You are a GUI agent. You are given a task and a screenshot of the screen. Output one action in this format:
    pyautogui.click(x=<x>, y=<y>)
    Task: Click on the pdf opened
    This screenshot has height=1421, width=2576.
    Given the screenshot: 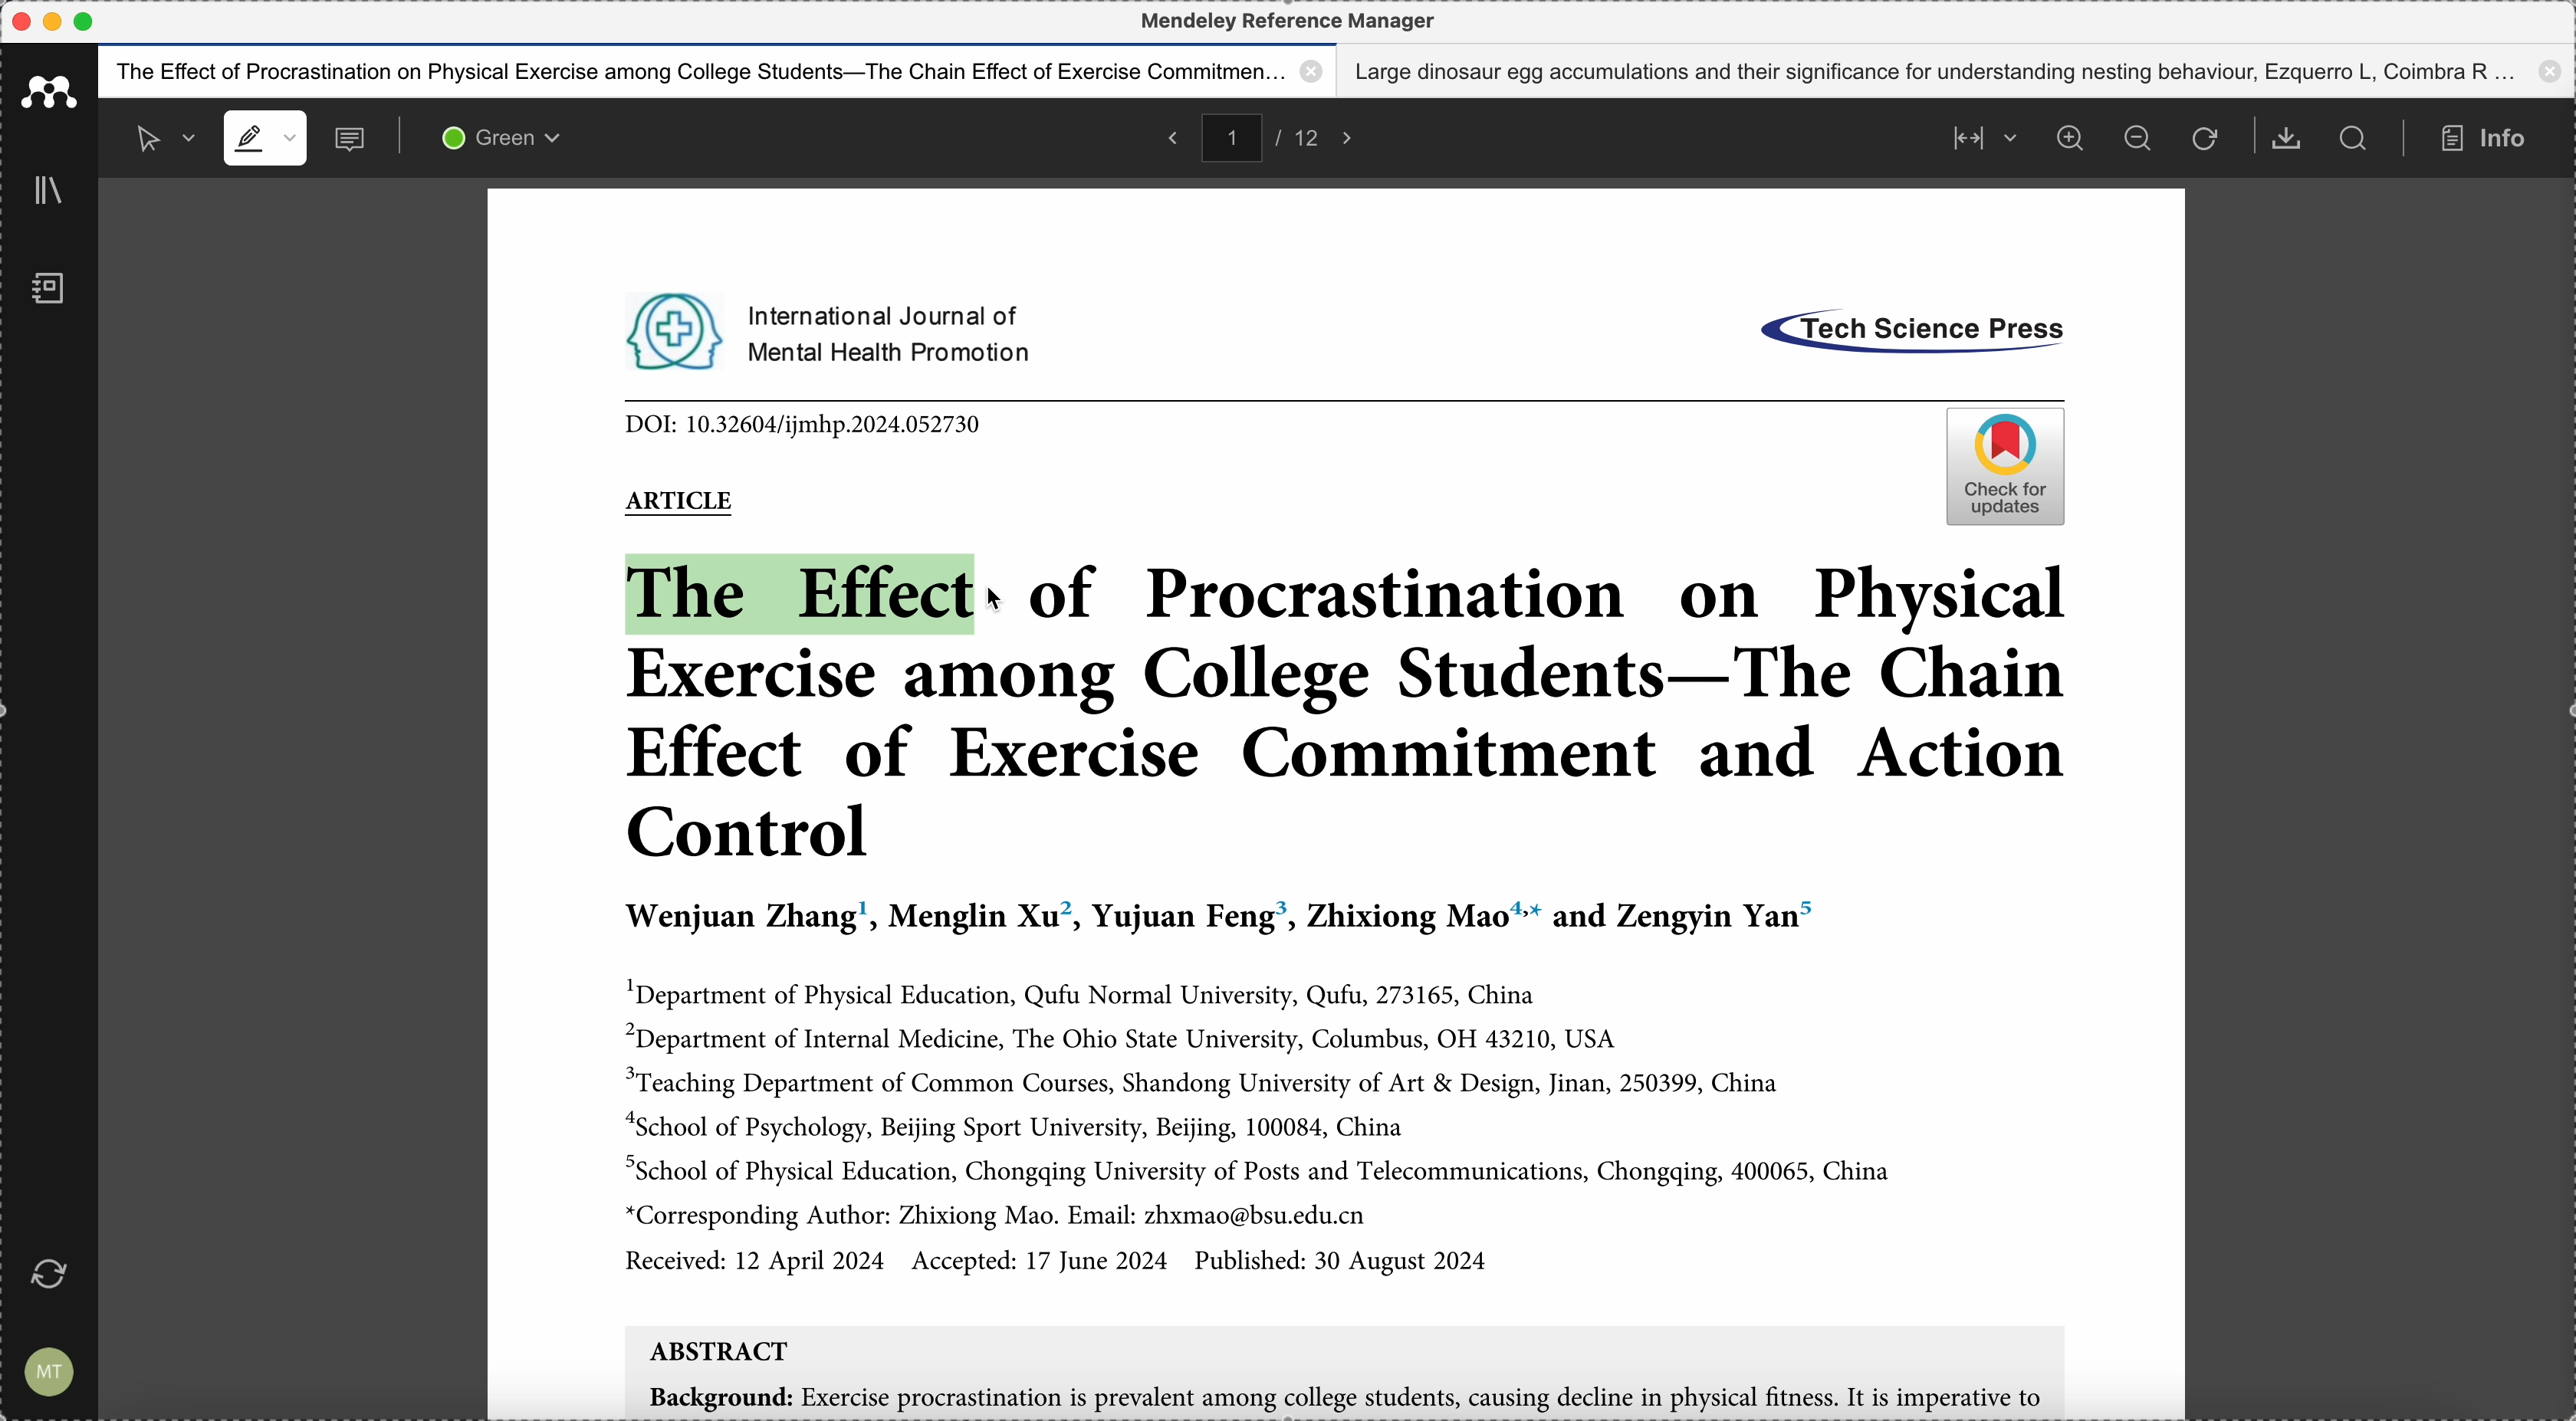 What is the action you would take?
    pyautogui.click(x=1599, y=805)
    